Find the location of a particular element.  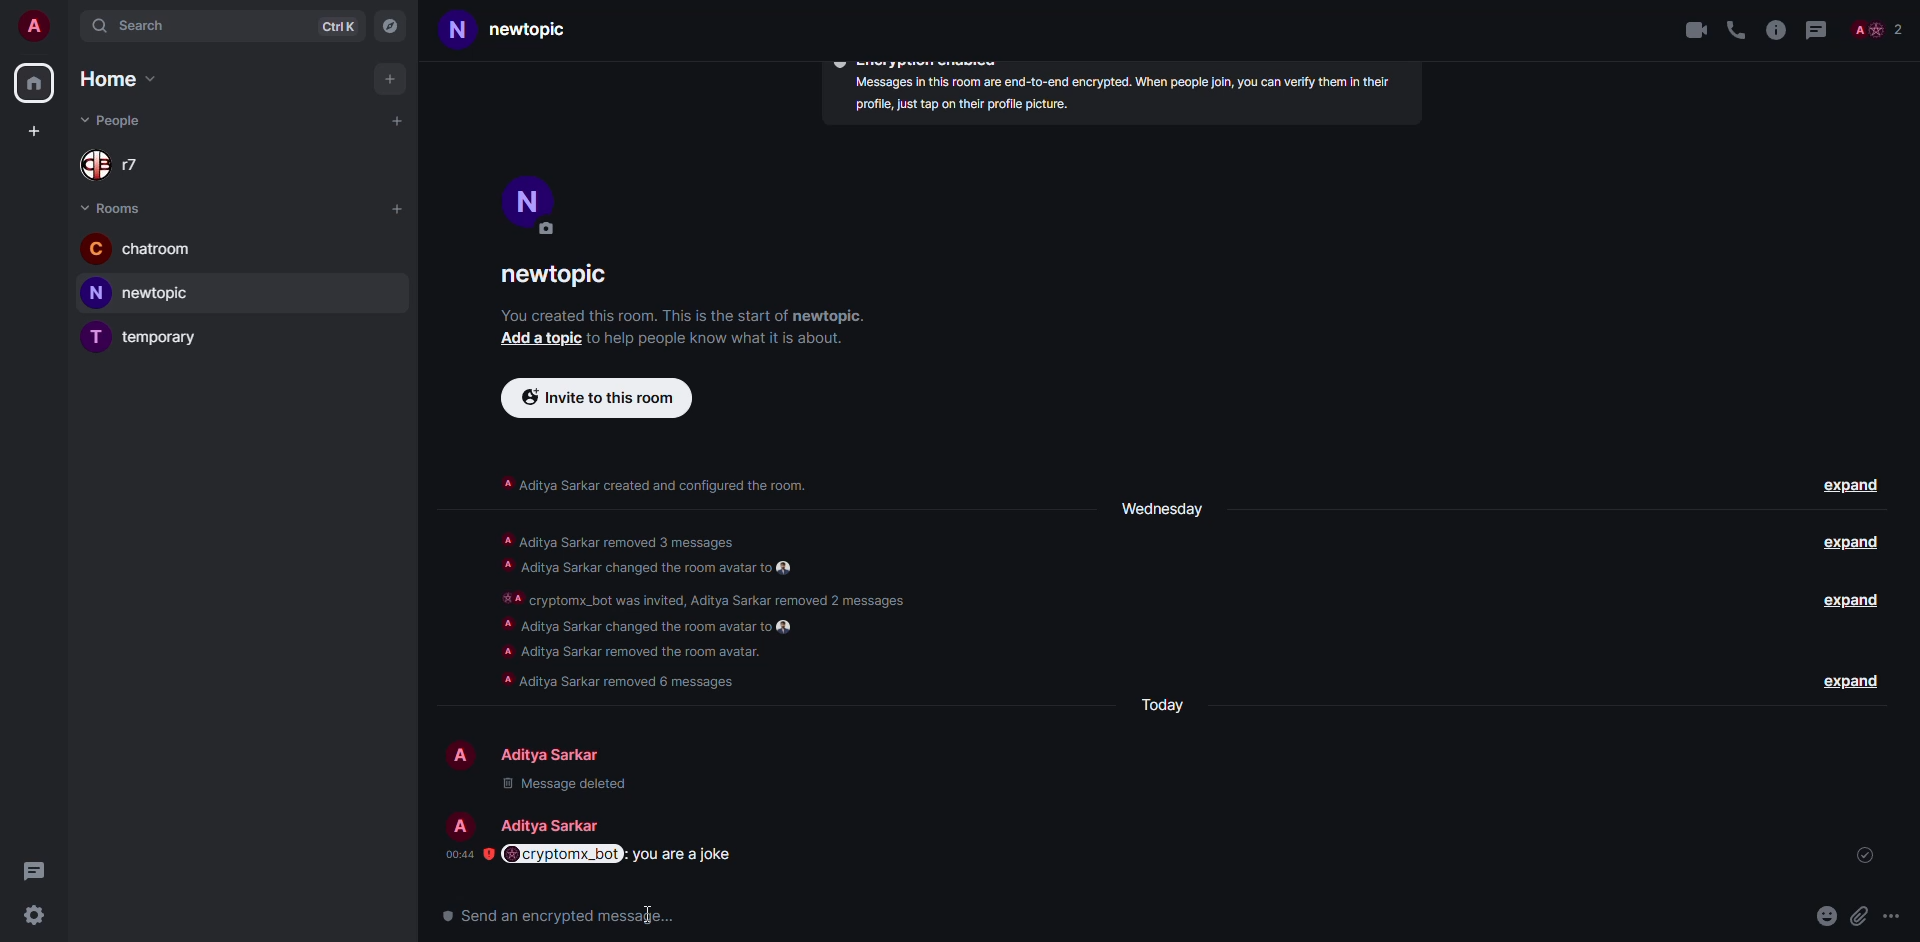

info is located at coordinates (700, 620).